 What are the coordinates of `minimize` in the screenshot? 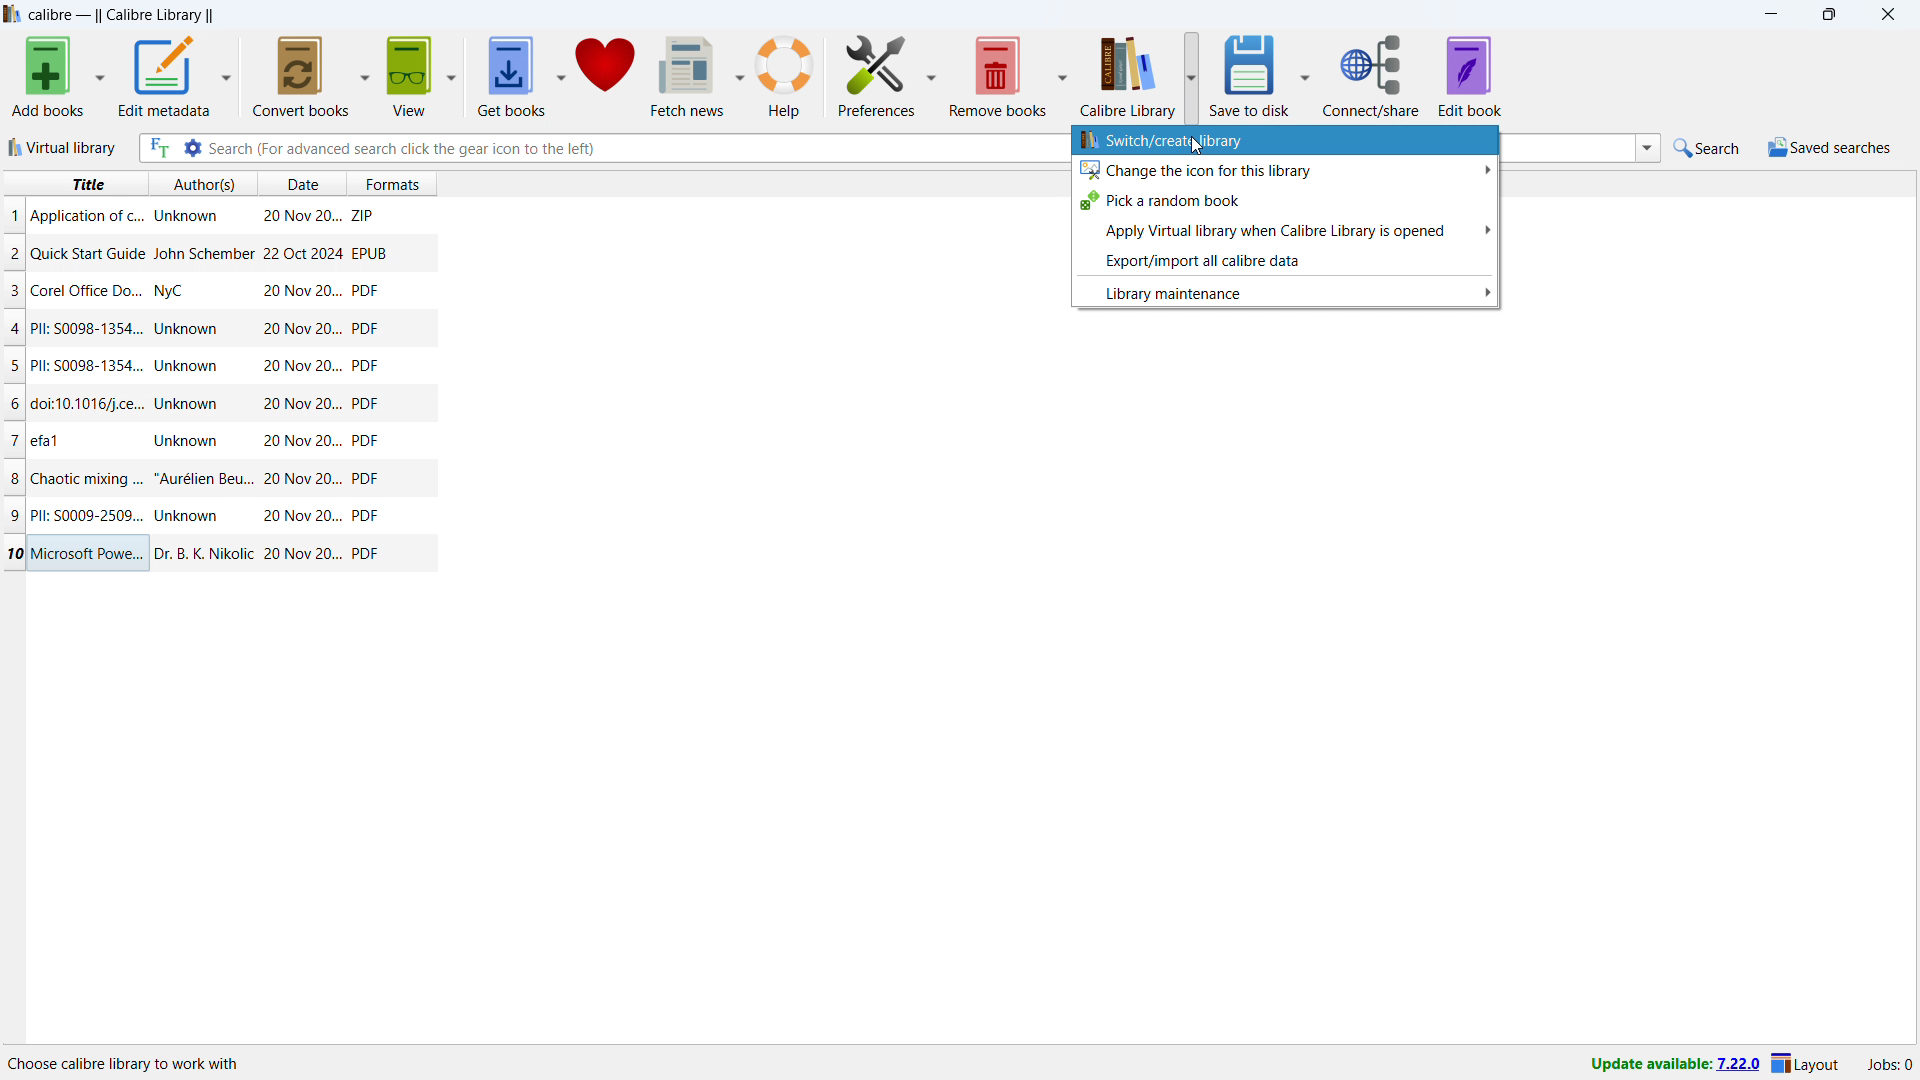 It's located at (1769, 15).